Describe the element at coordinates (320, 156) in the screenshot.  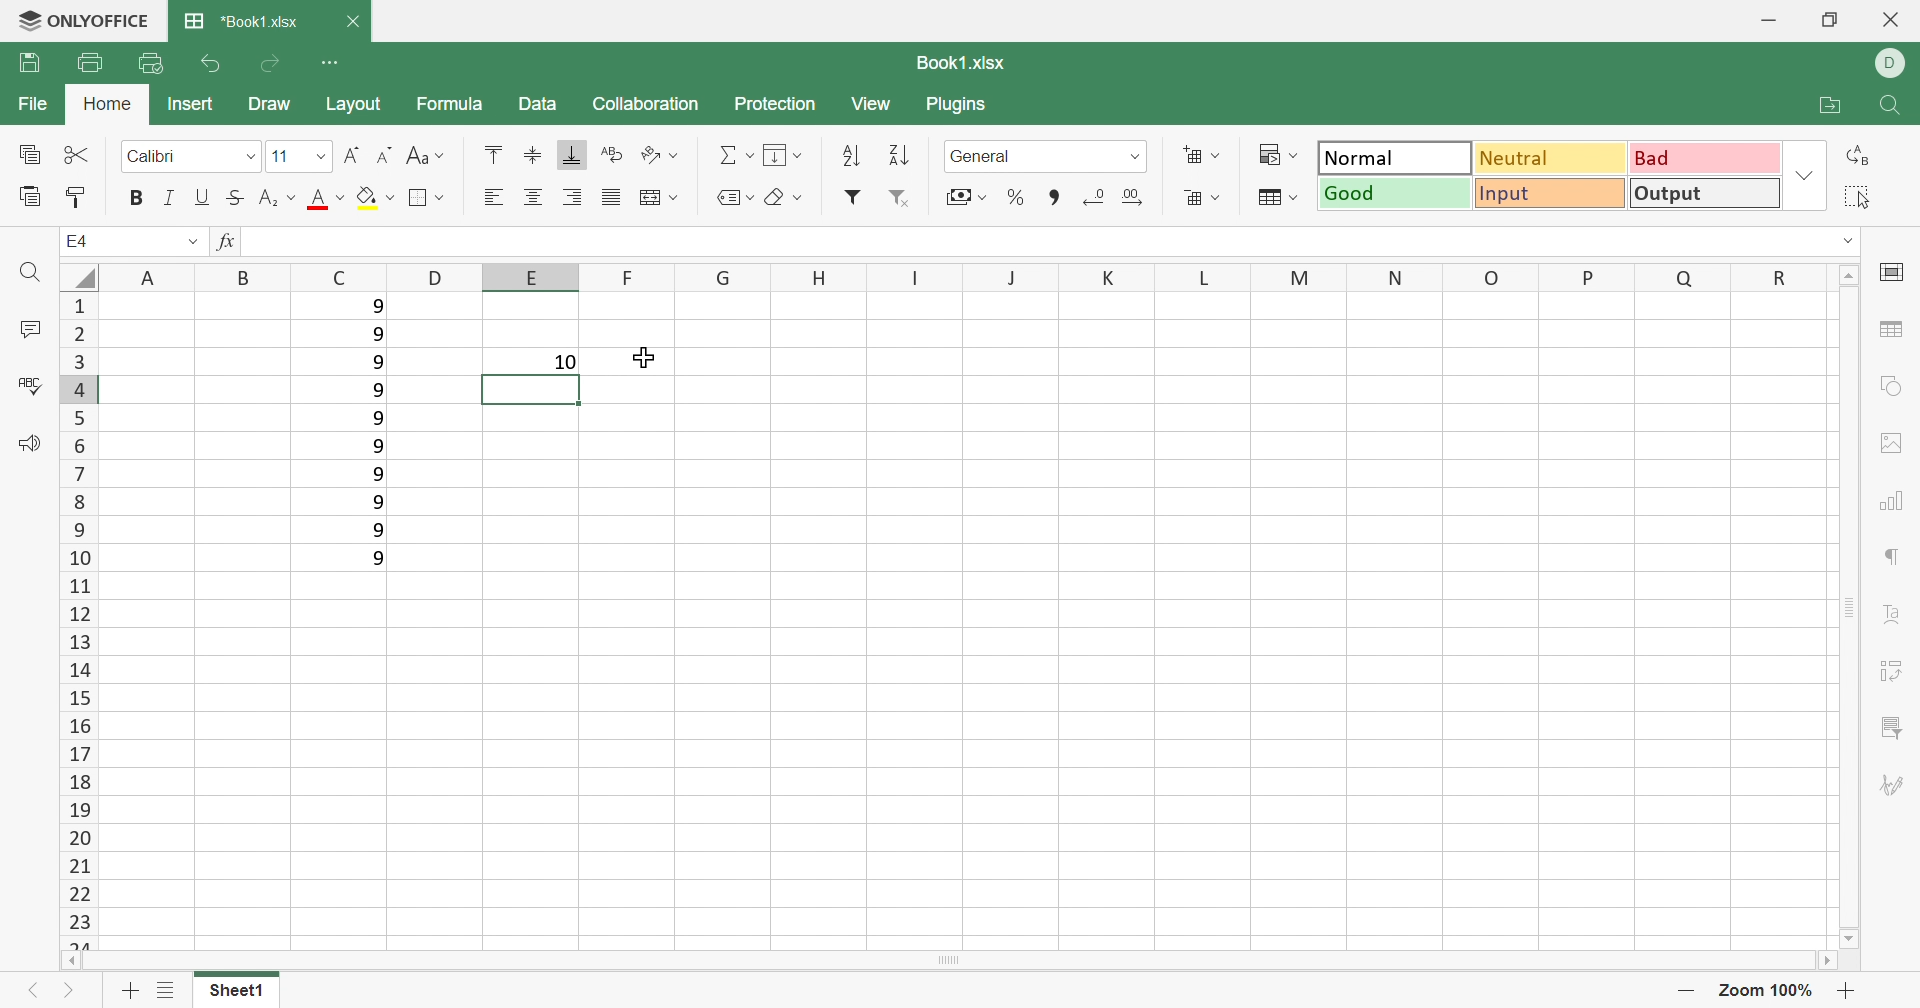
I see `Drop Down` at that location.